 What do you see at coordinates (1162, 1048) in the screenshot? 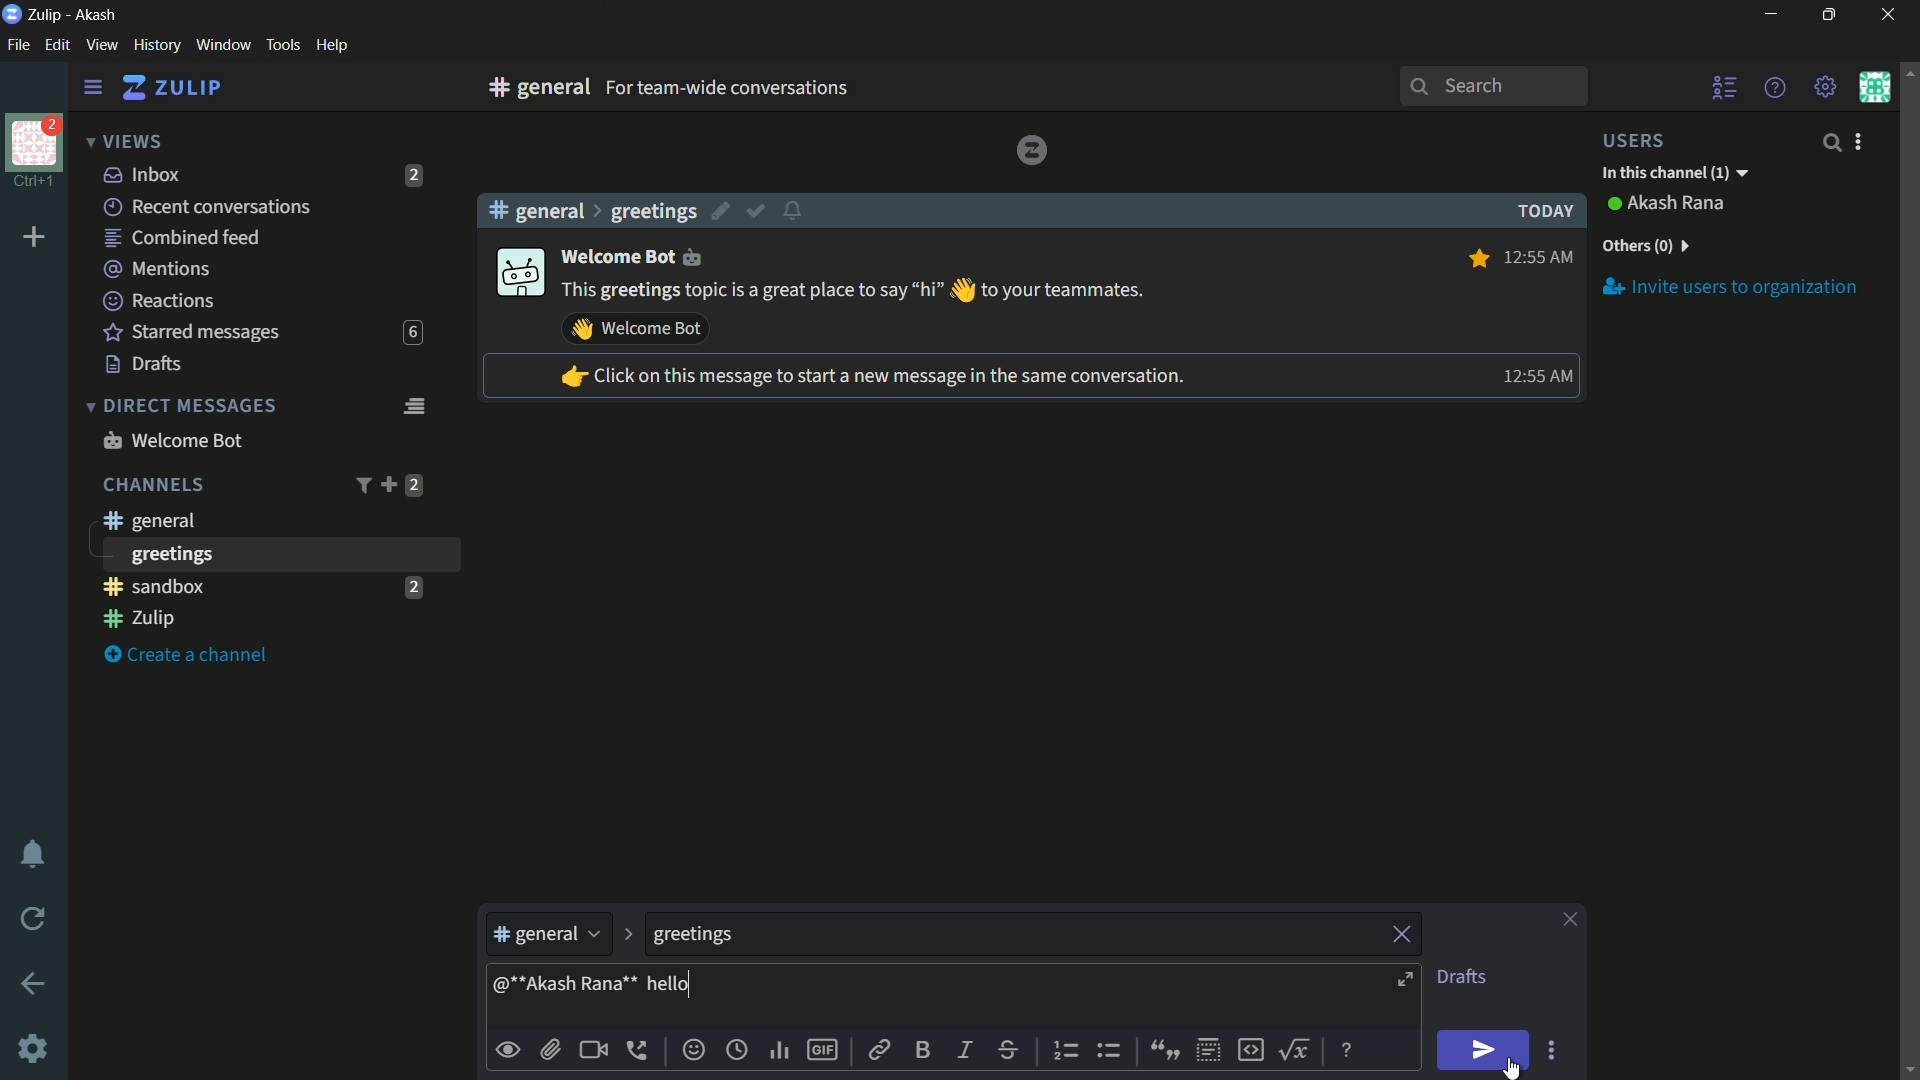
I see `quote` at bounding box center [1162, 1048].